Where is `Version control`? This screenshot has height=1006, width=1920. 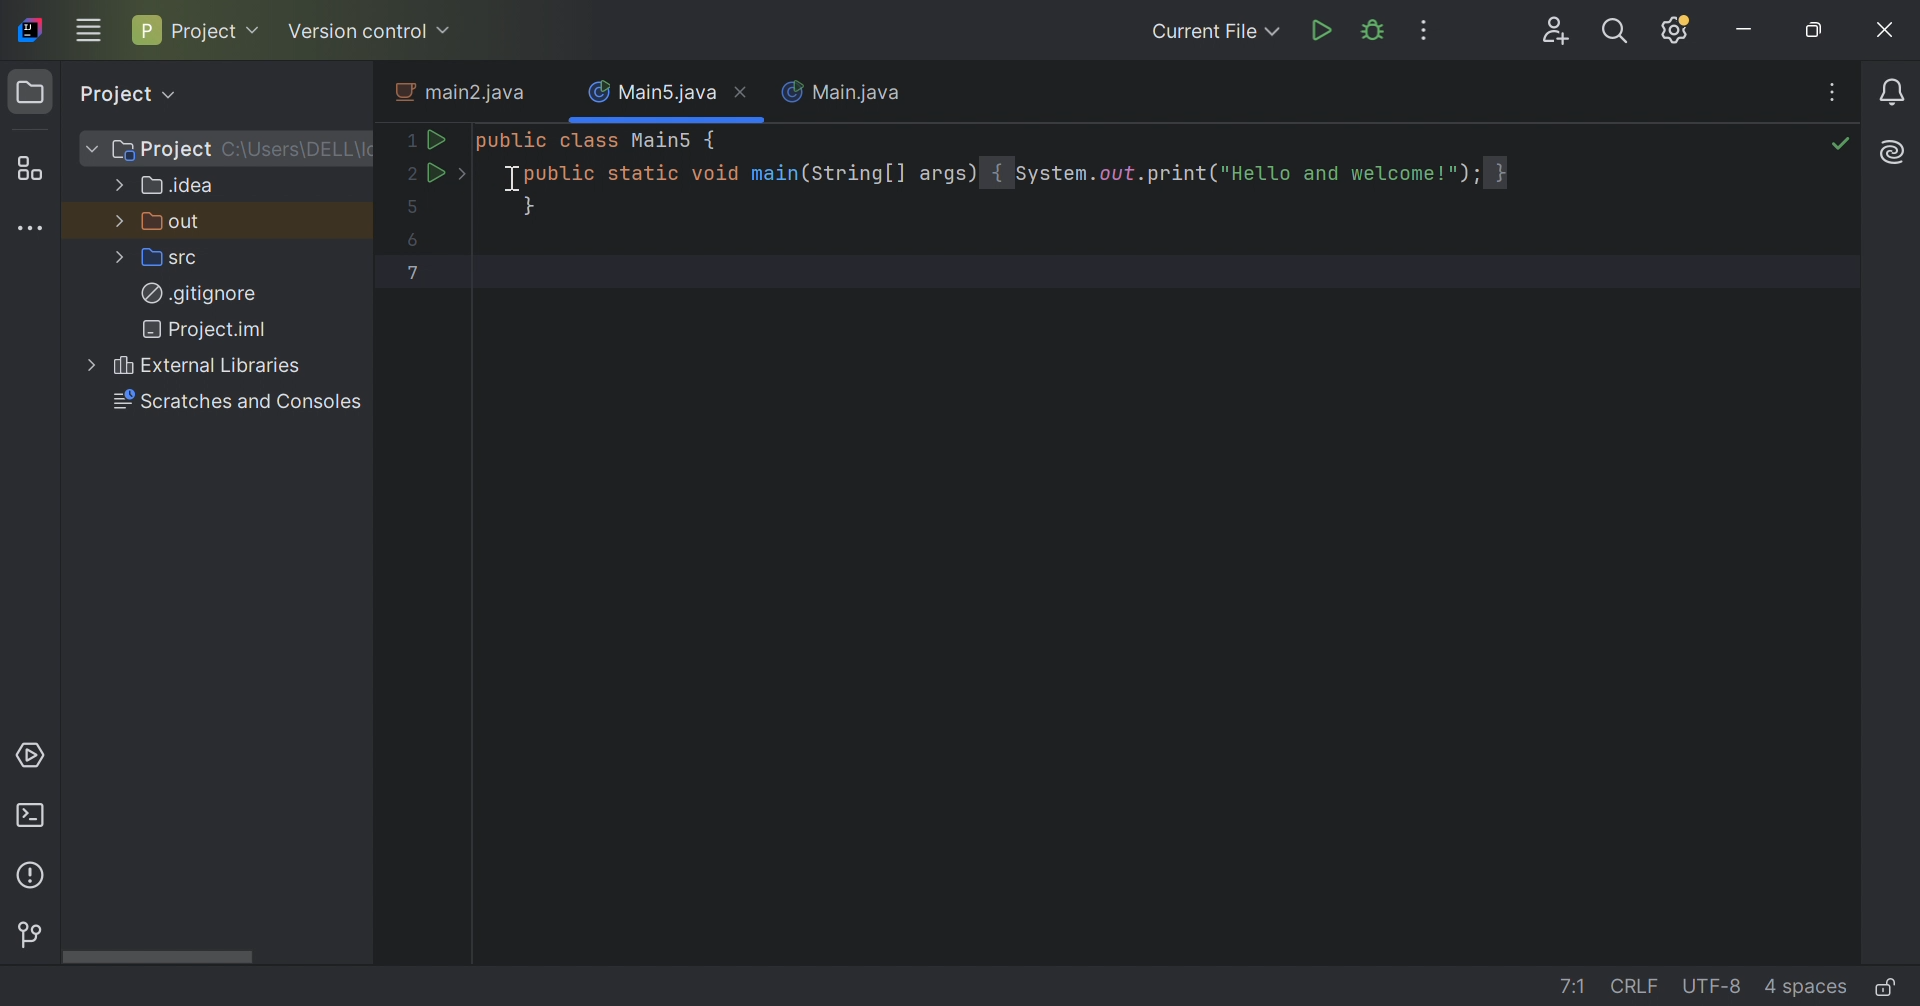 Version control is located at coordinates (28, 933).